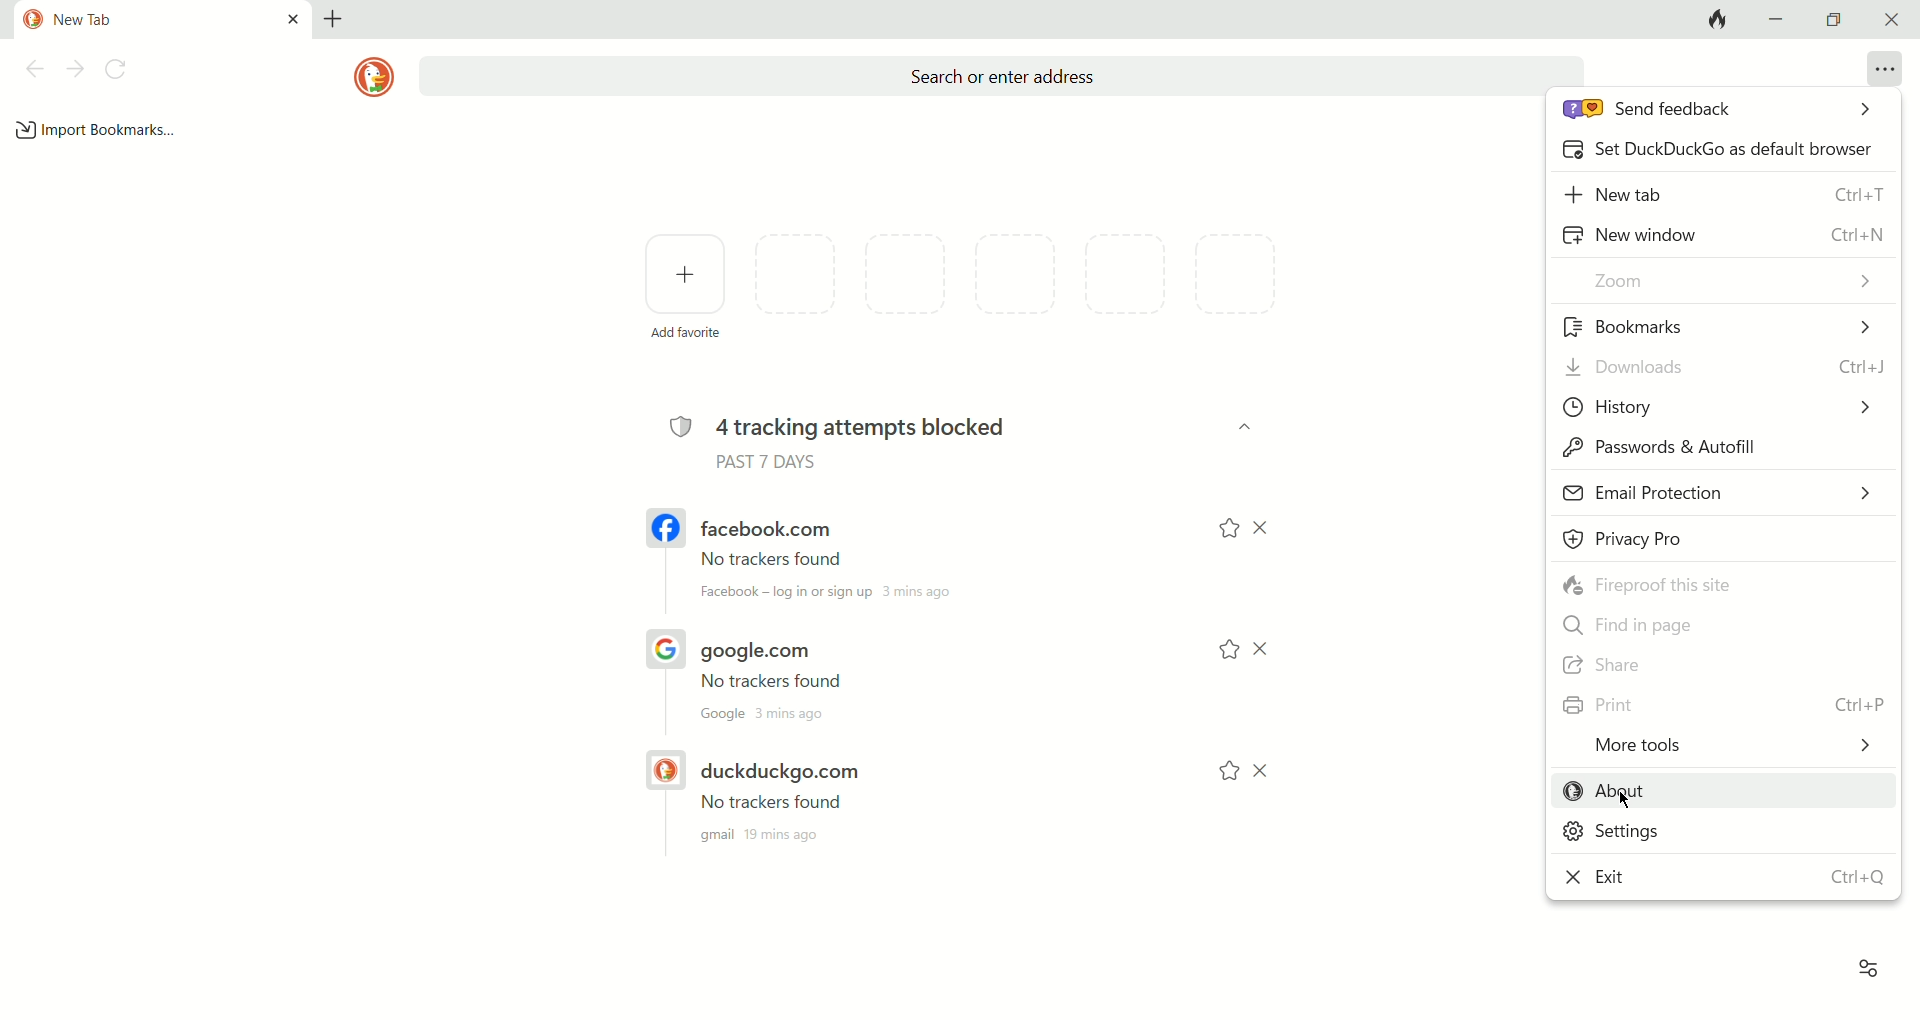 This screenshot has height=1020, width=1920. I want to click on print, so click(1721, 707).